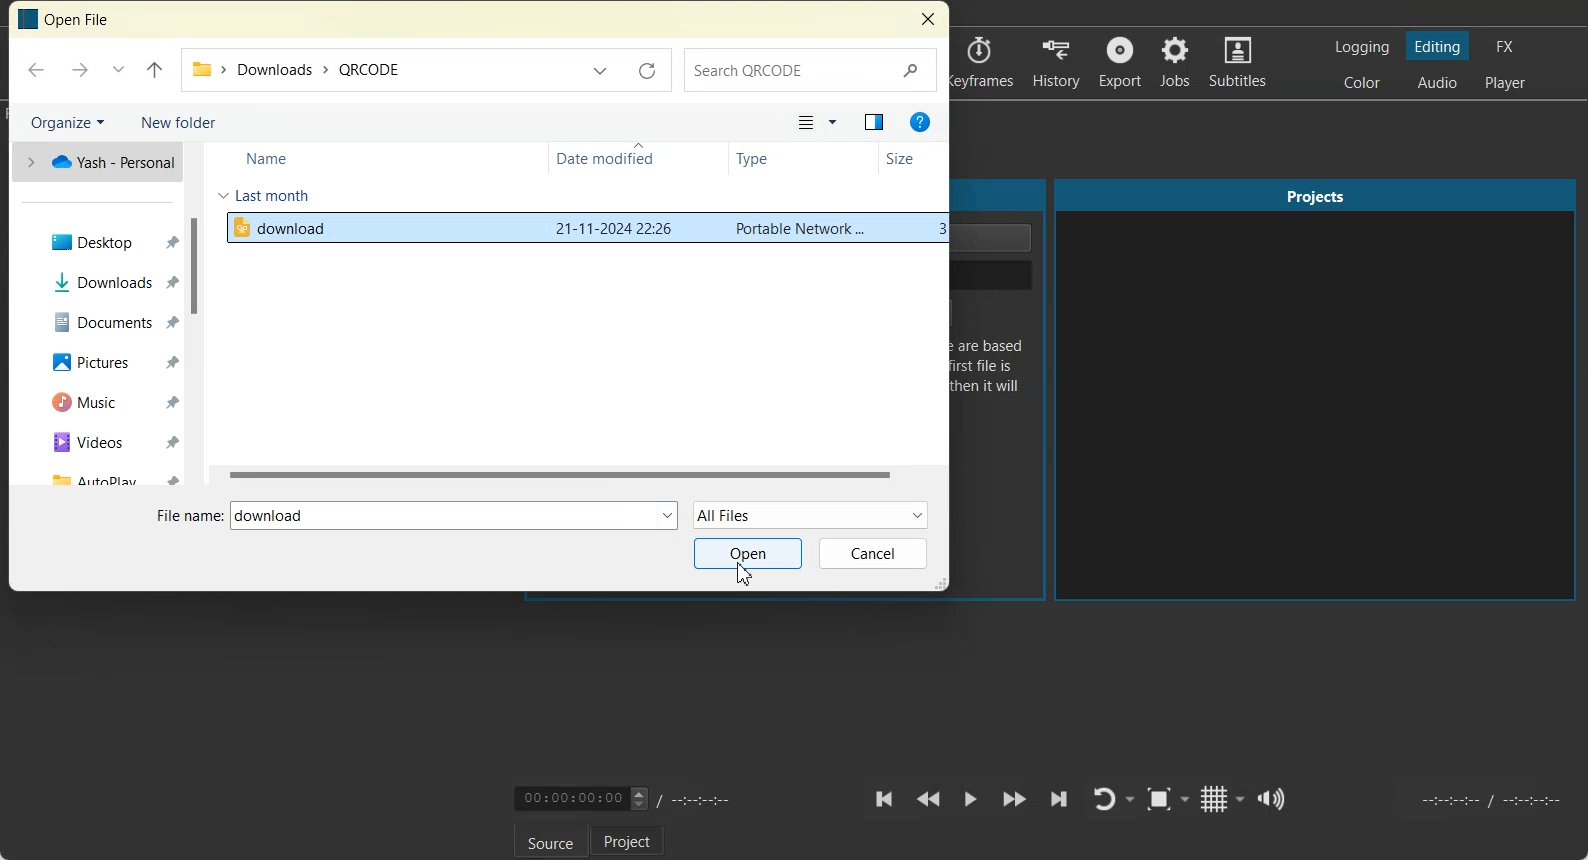  What do you see at coordinates (627, 840) in the screenshot?
I see `Project` at bounding box center [627, 840].